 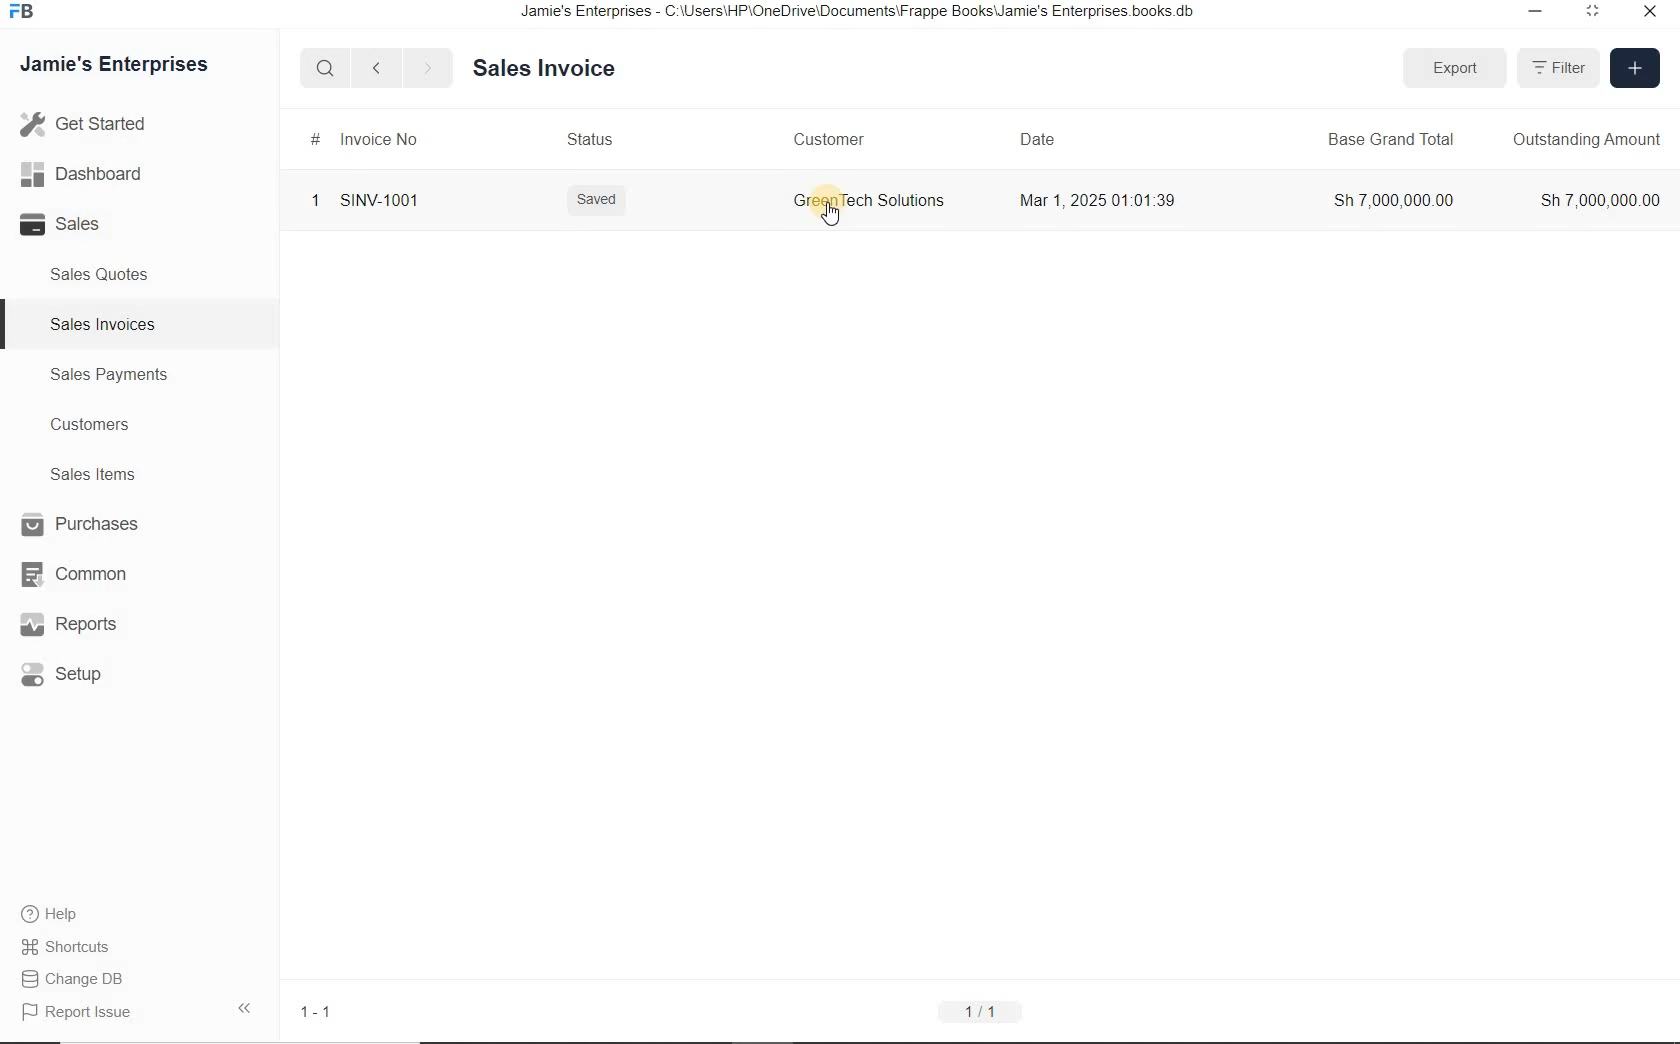 I want to click on 1/1, so click(x=982, y=1014).